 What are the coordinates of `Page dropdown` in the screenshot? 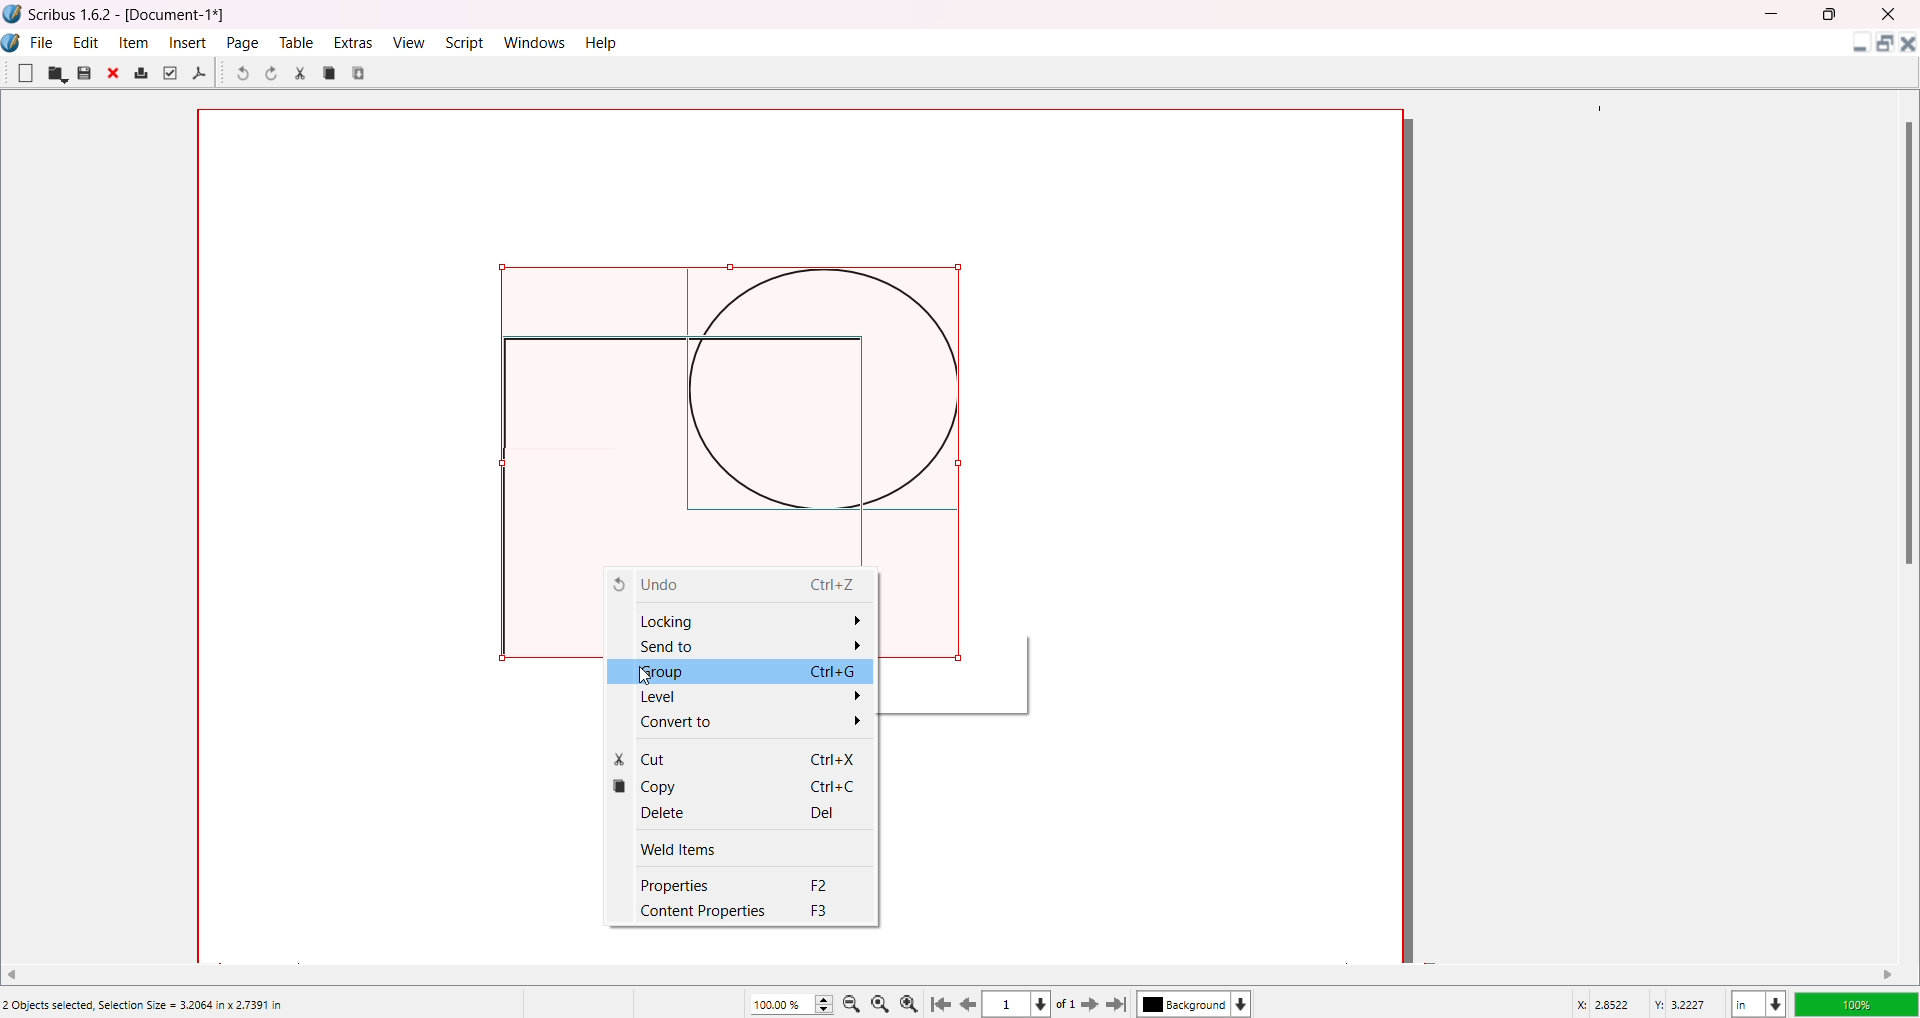 It's located at (1049, 1003).